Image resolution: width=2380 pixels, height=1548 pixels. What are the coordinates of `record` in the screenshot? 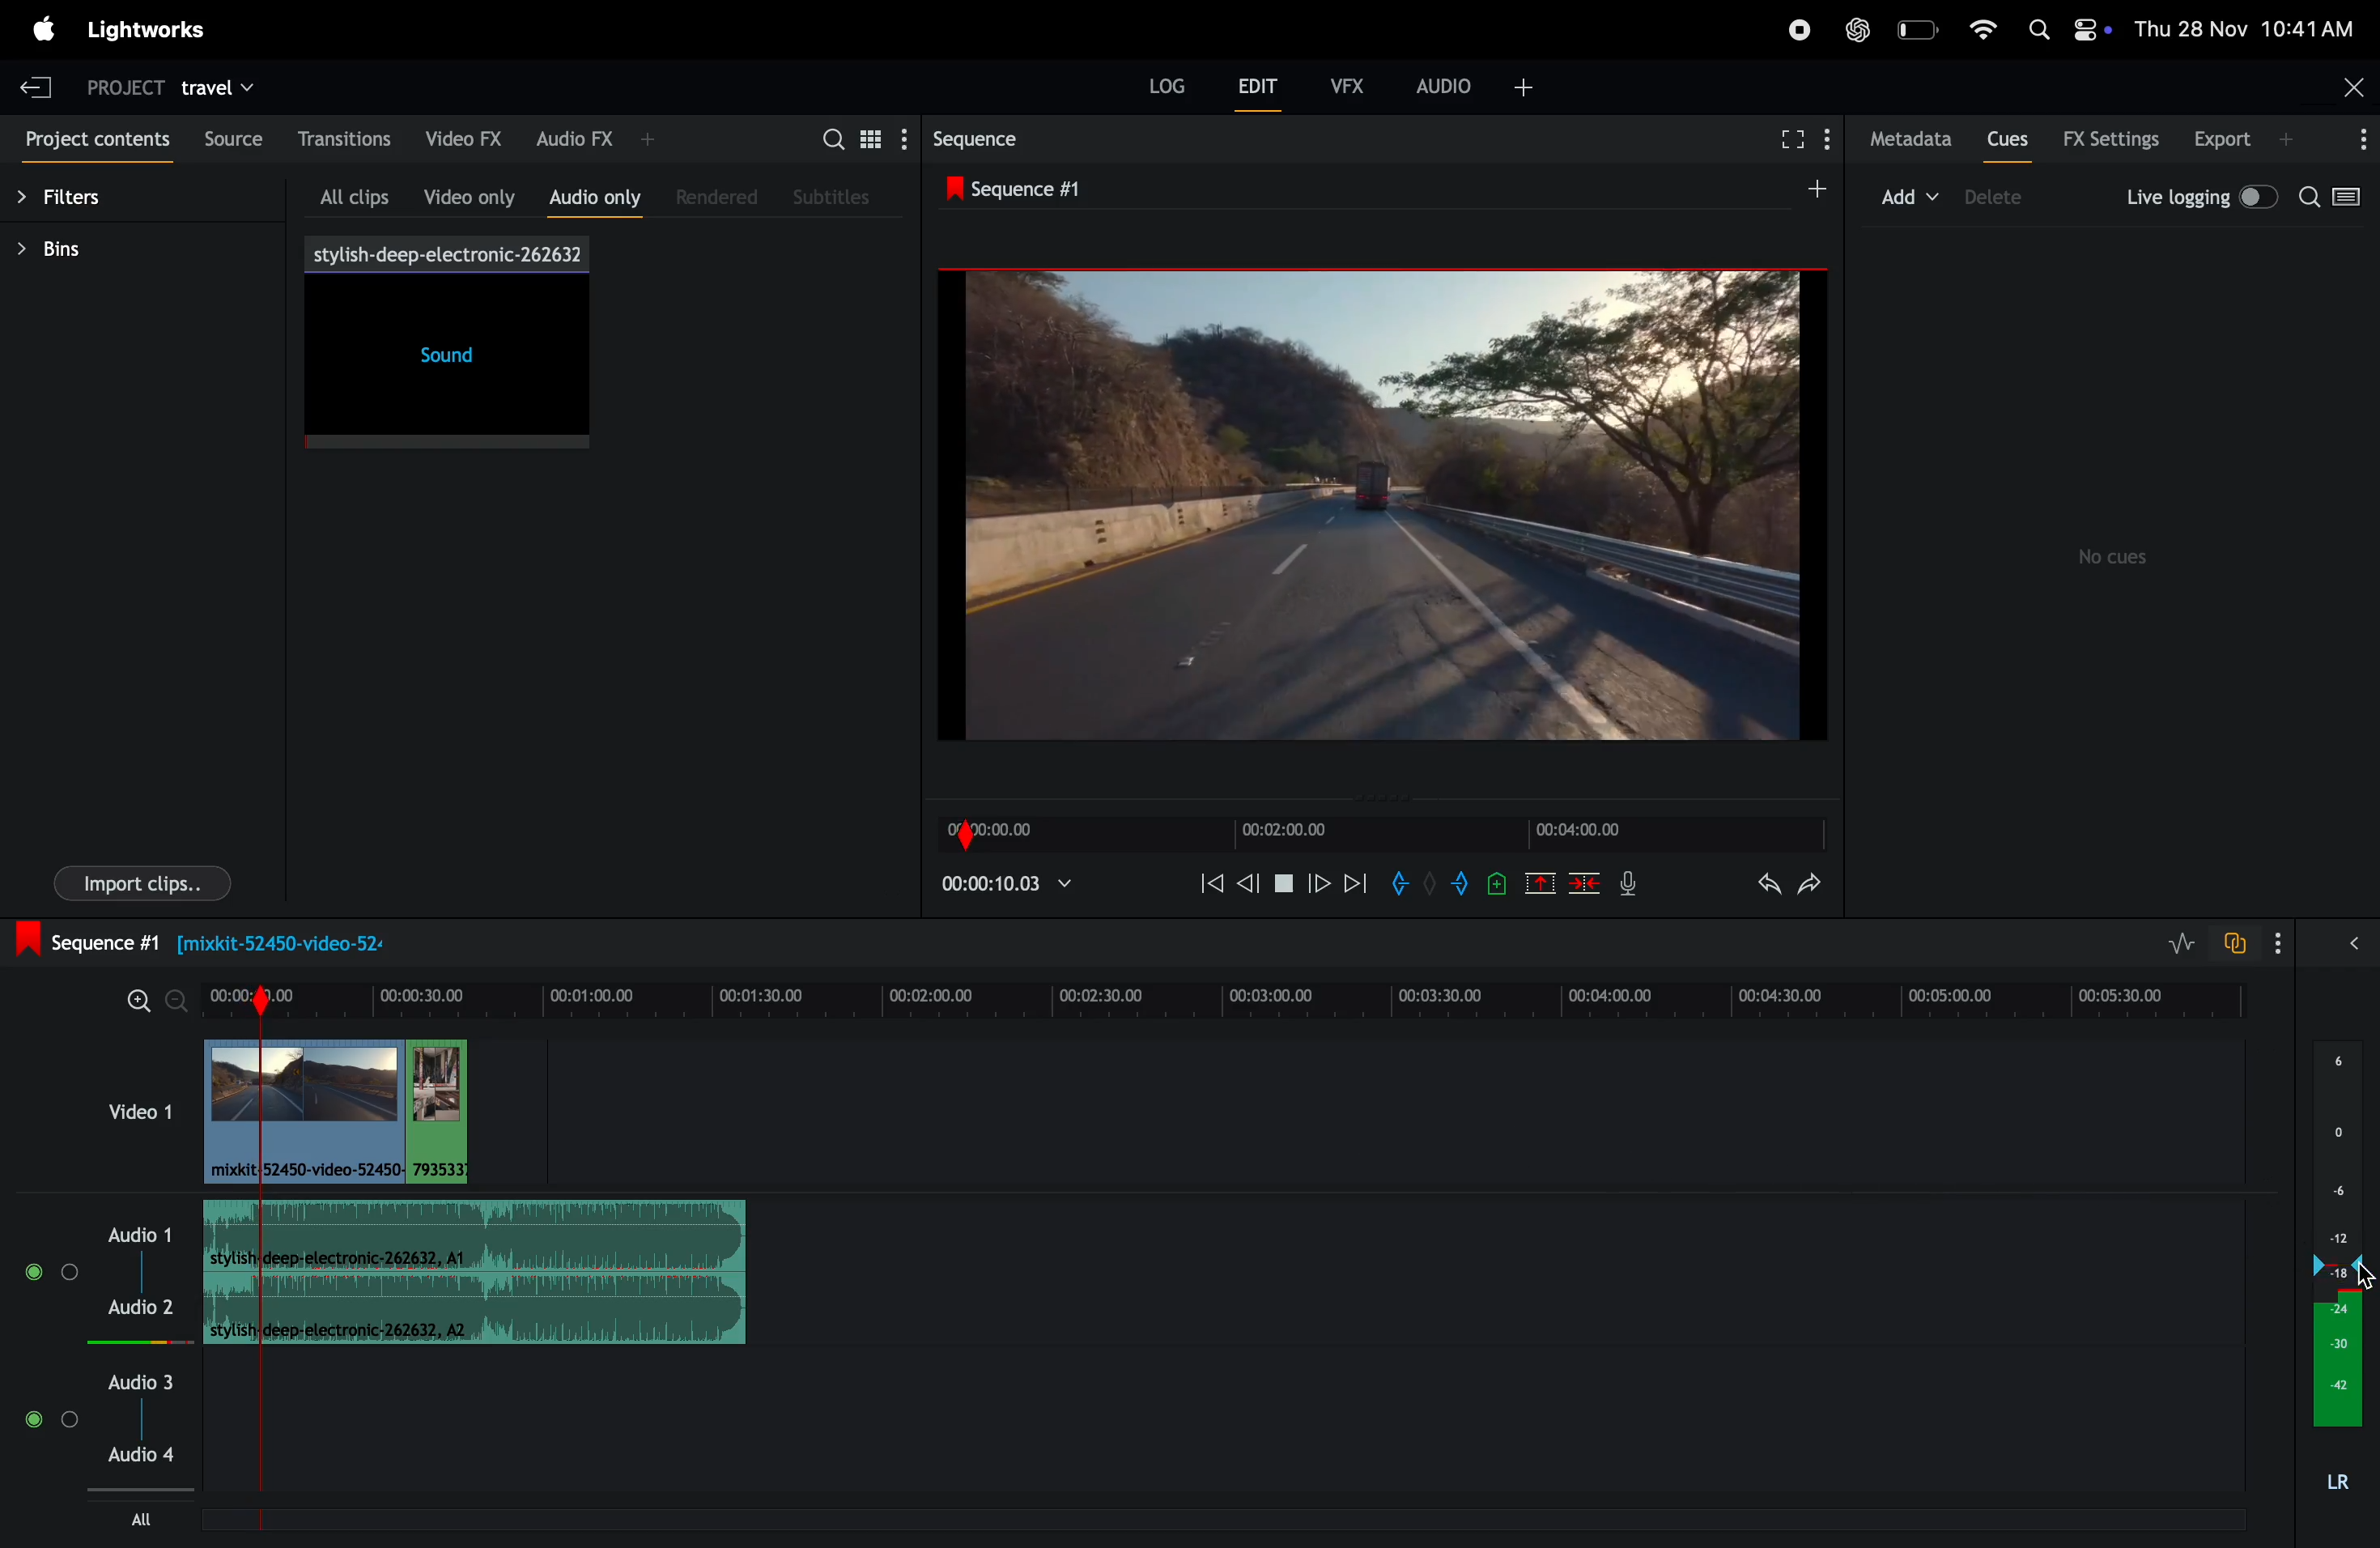 It's located at (1793, 28).